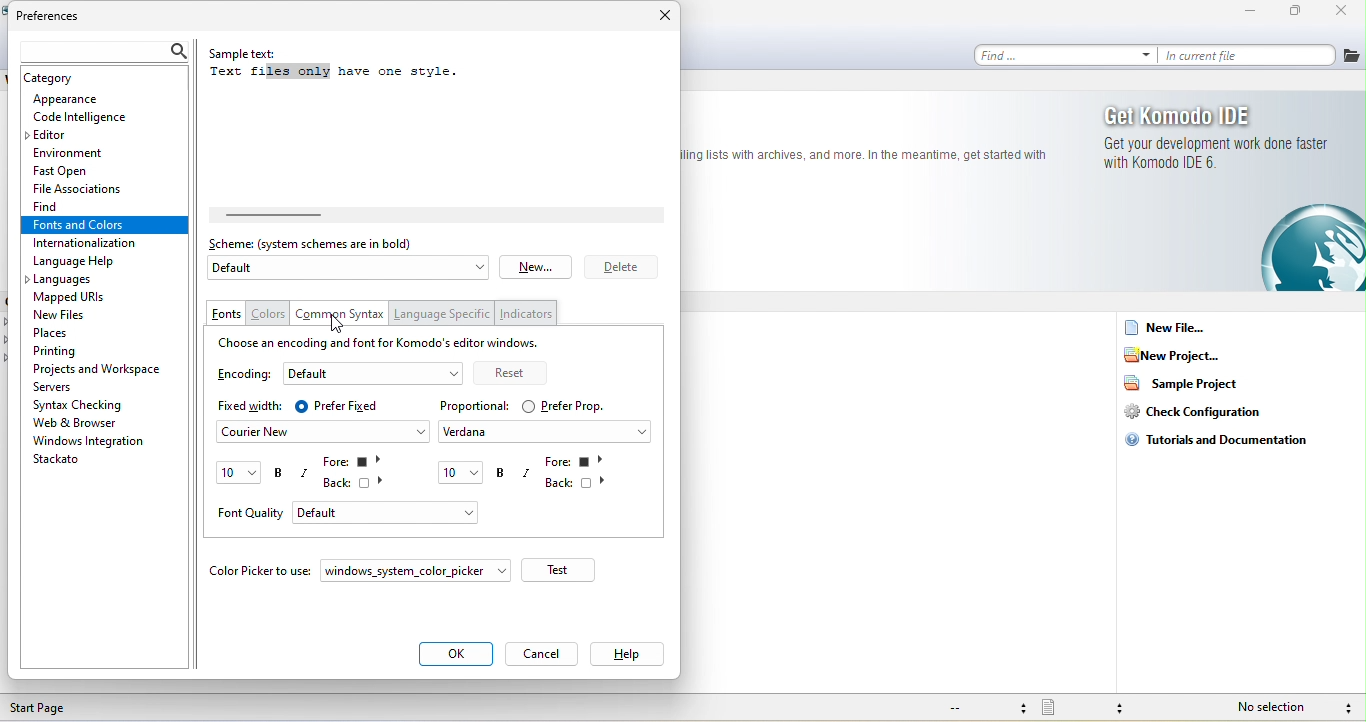  I want to click on new, so click(537, 265).